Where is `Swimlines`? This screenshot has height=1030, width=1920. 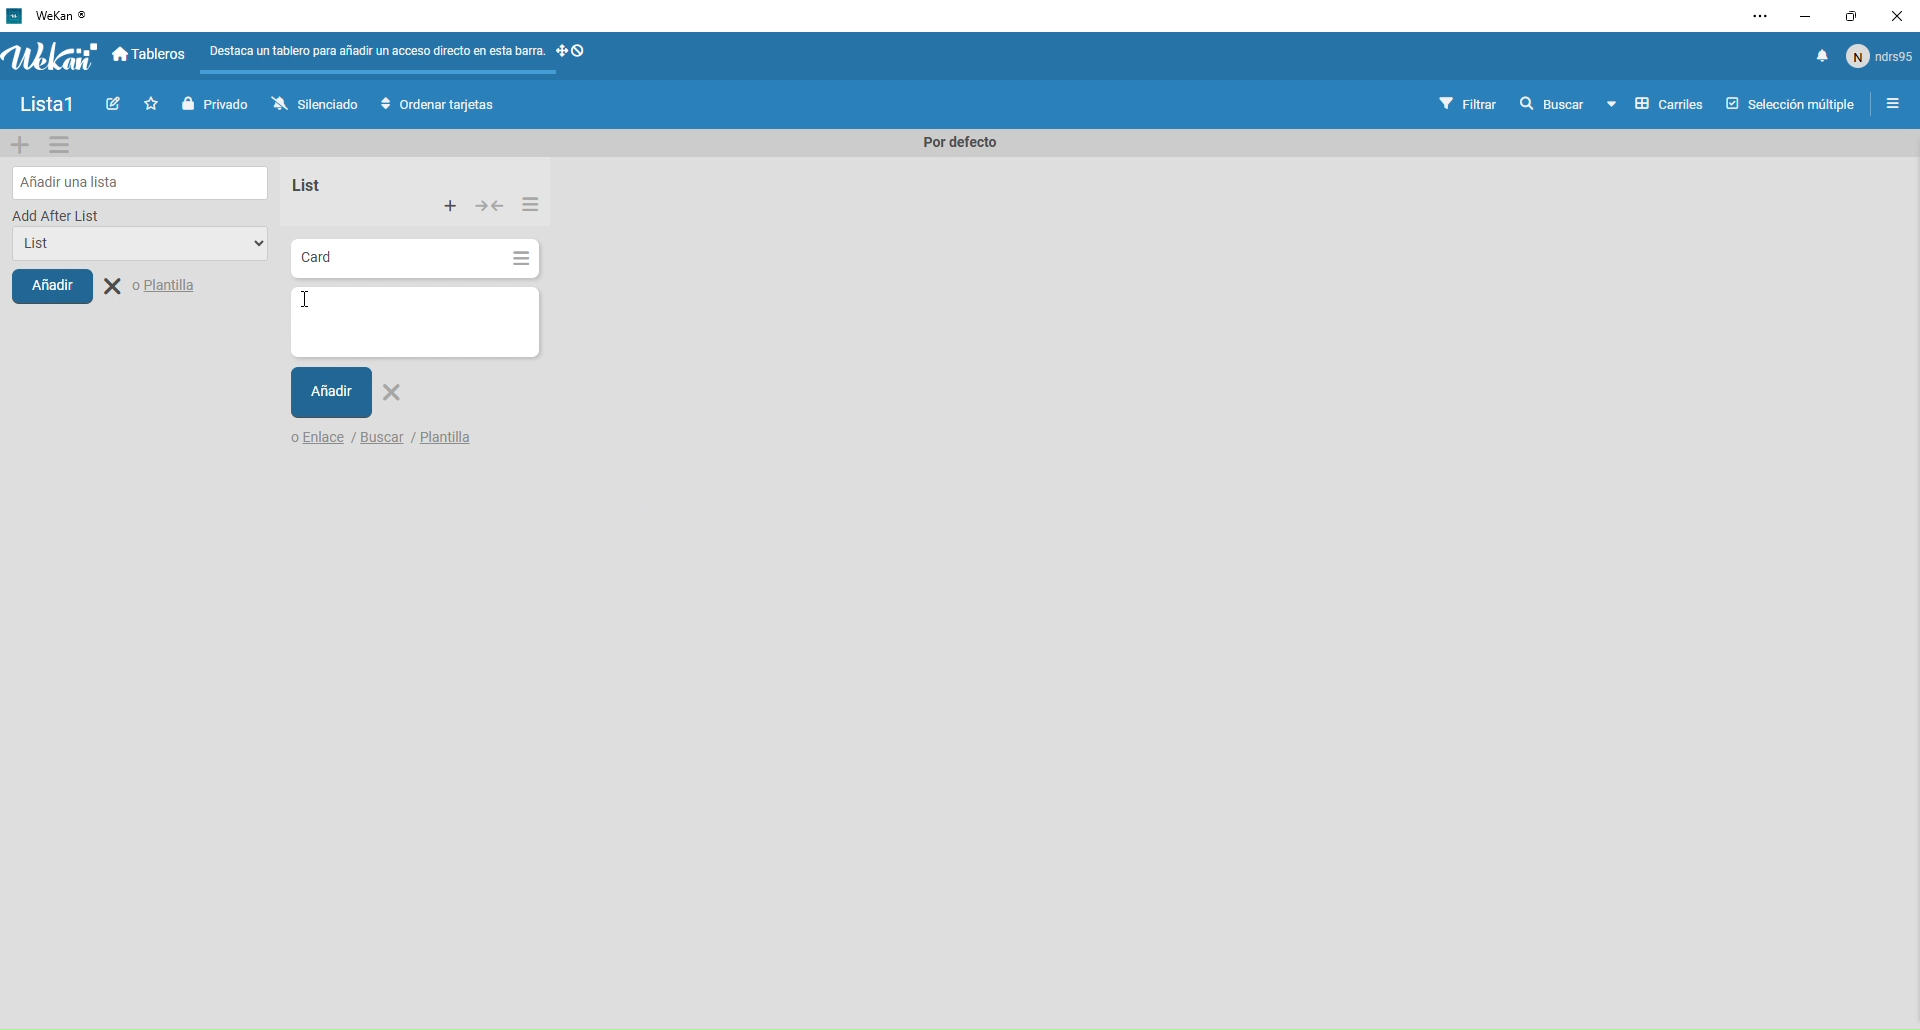 Swimlines is located at coordinates (1654, 106).